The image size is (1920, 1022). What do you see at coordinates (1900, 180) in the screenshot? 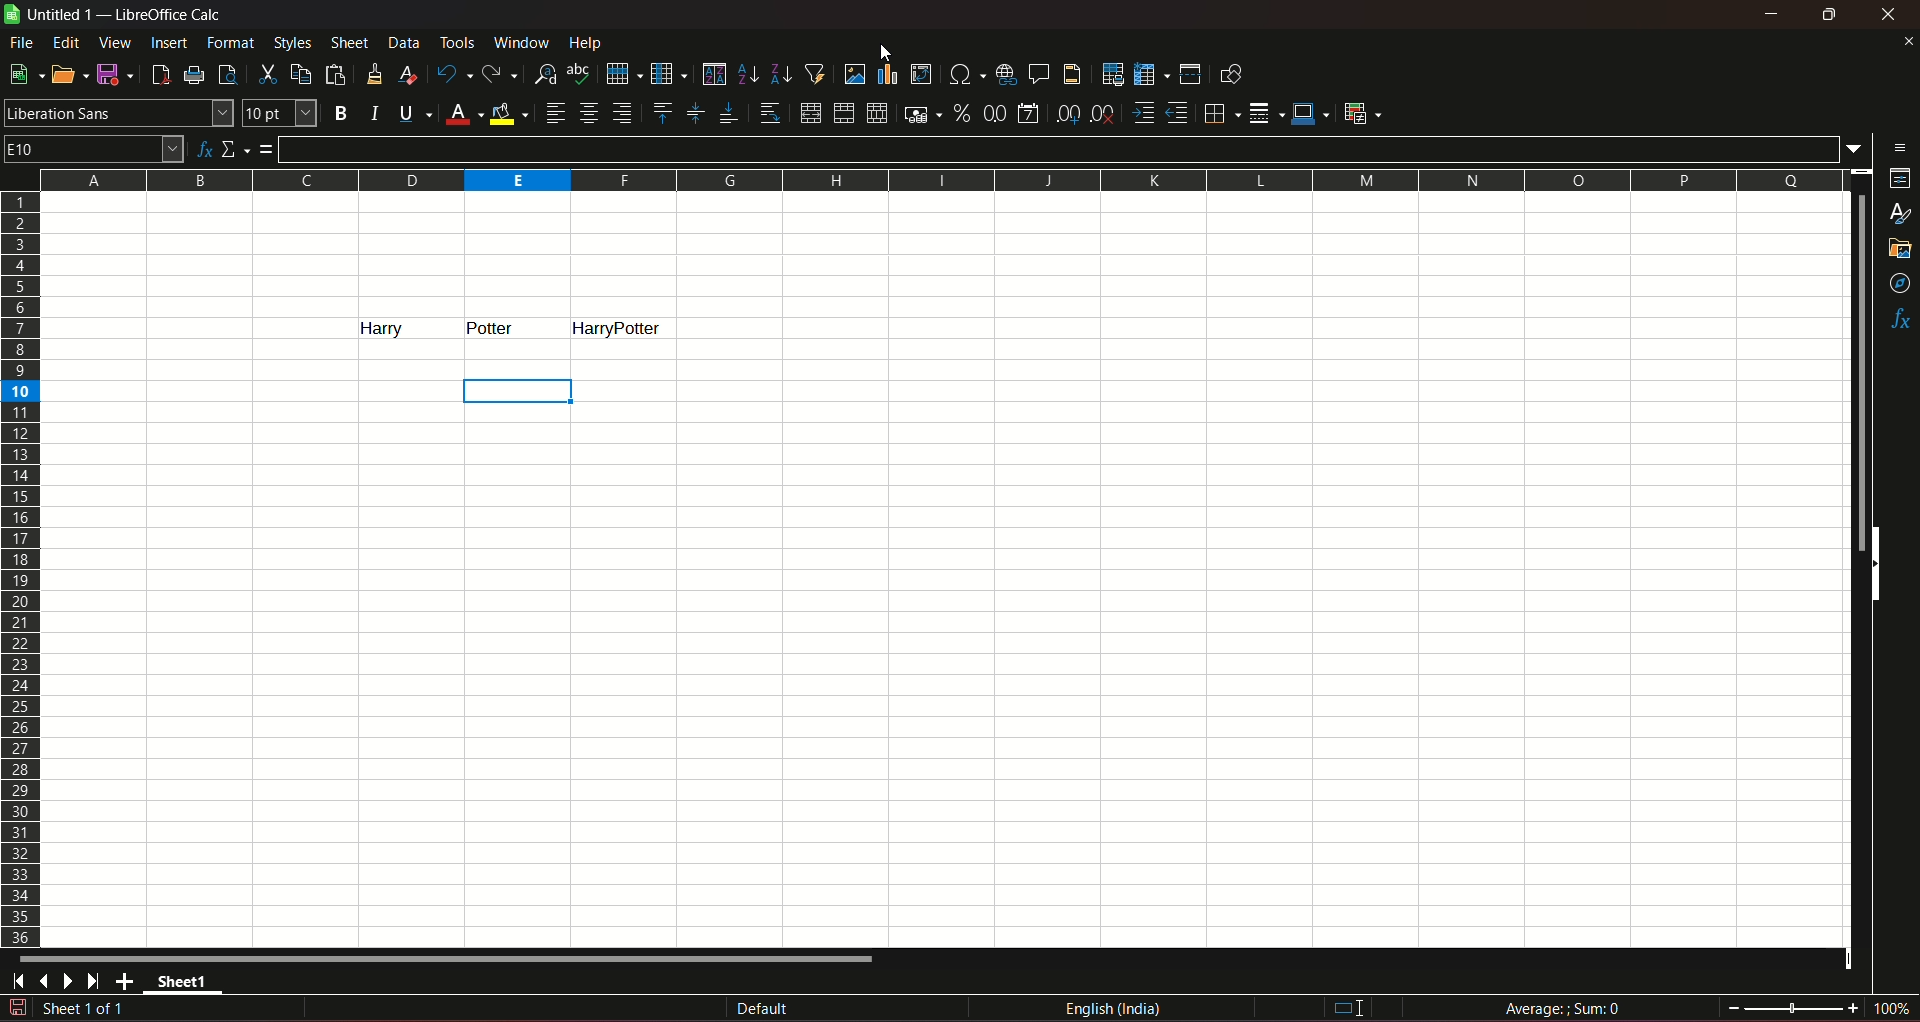
I see `properties` at bounding box center [1900, 180].